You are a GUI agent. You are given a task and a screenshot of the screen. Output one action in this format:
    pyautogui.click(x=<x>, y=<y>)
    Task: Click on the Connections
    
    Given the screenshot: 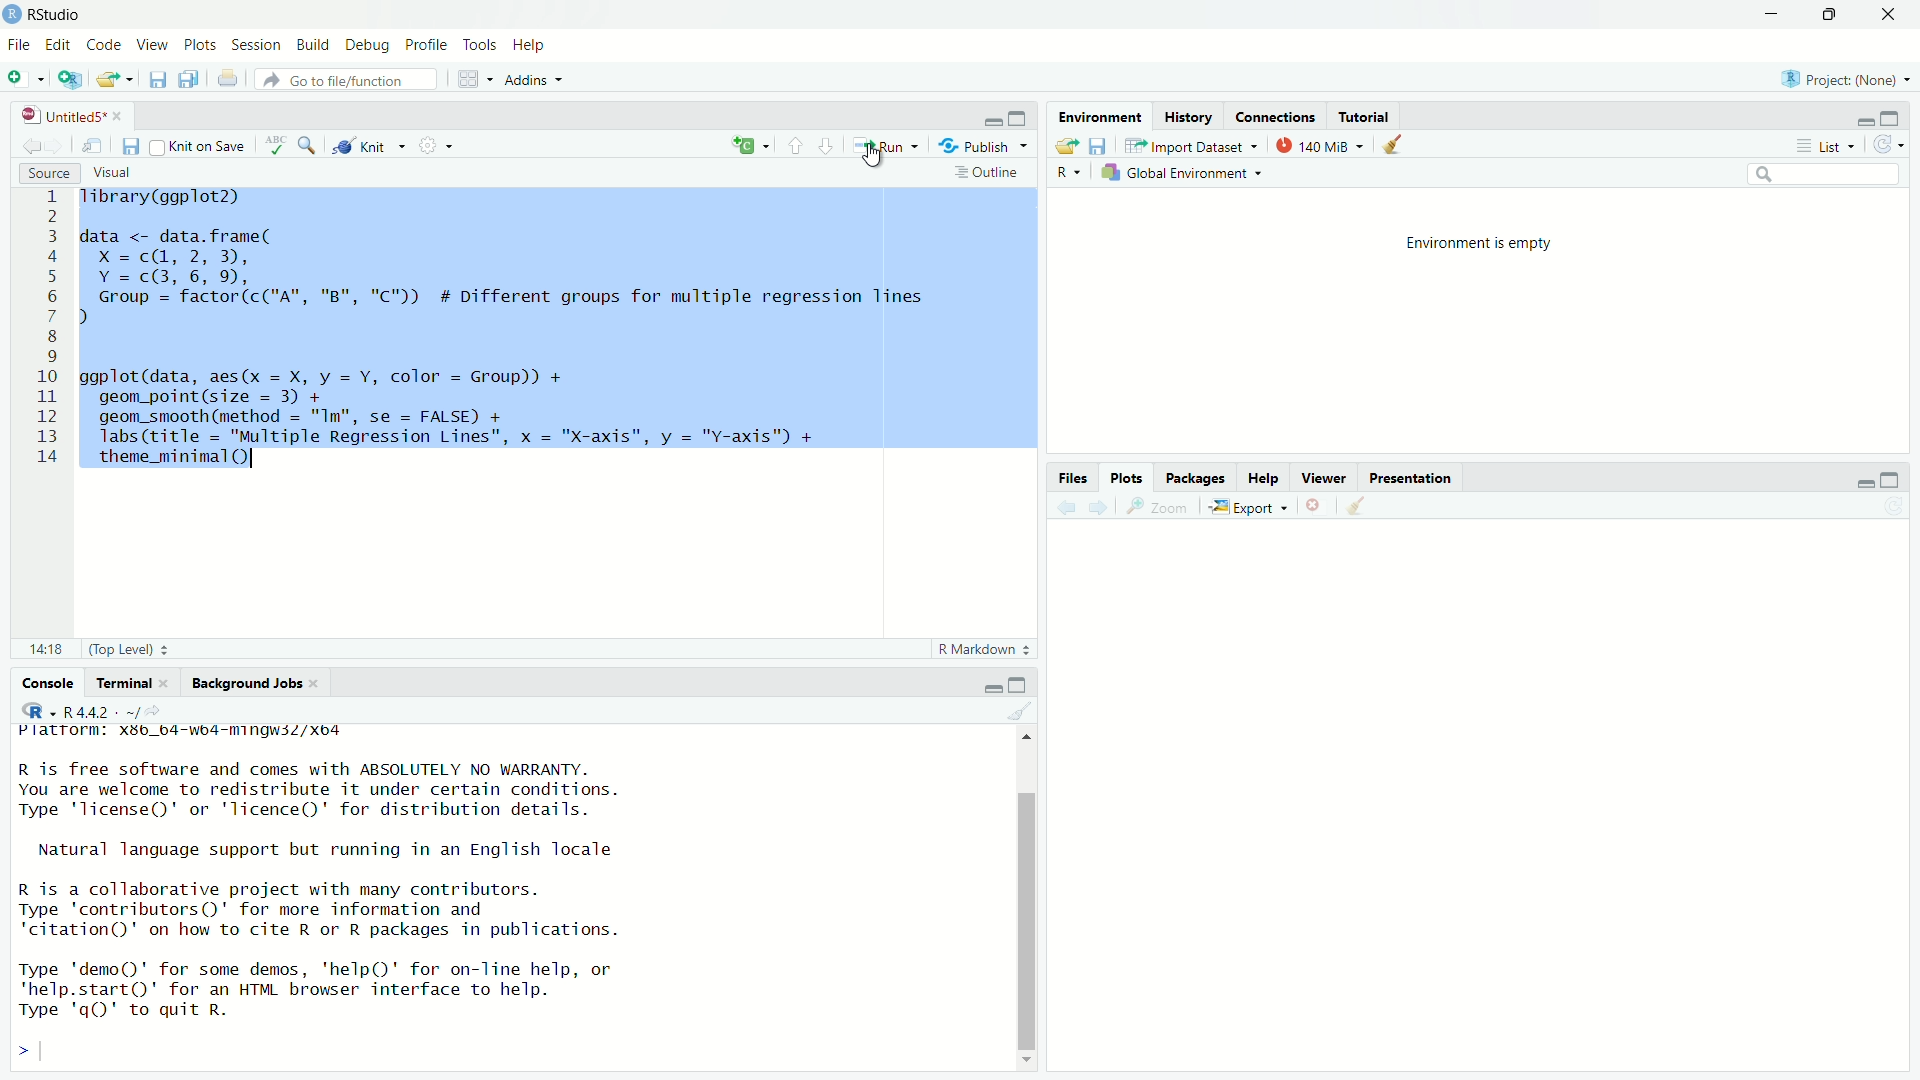 What is the action you would take?
    pyautogui.click(x=1277, y=119)
    